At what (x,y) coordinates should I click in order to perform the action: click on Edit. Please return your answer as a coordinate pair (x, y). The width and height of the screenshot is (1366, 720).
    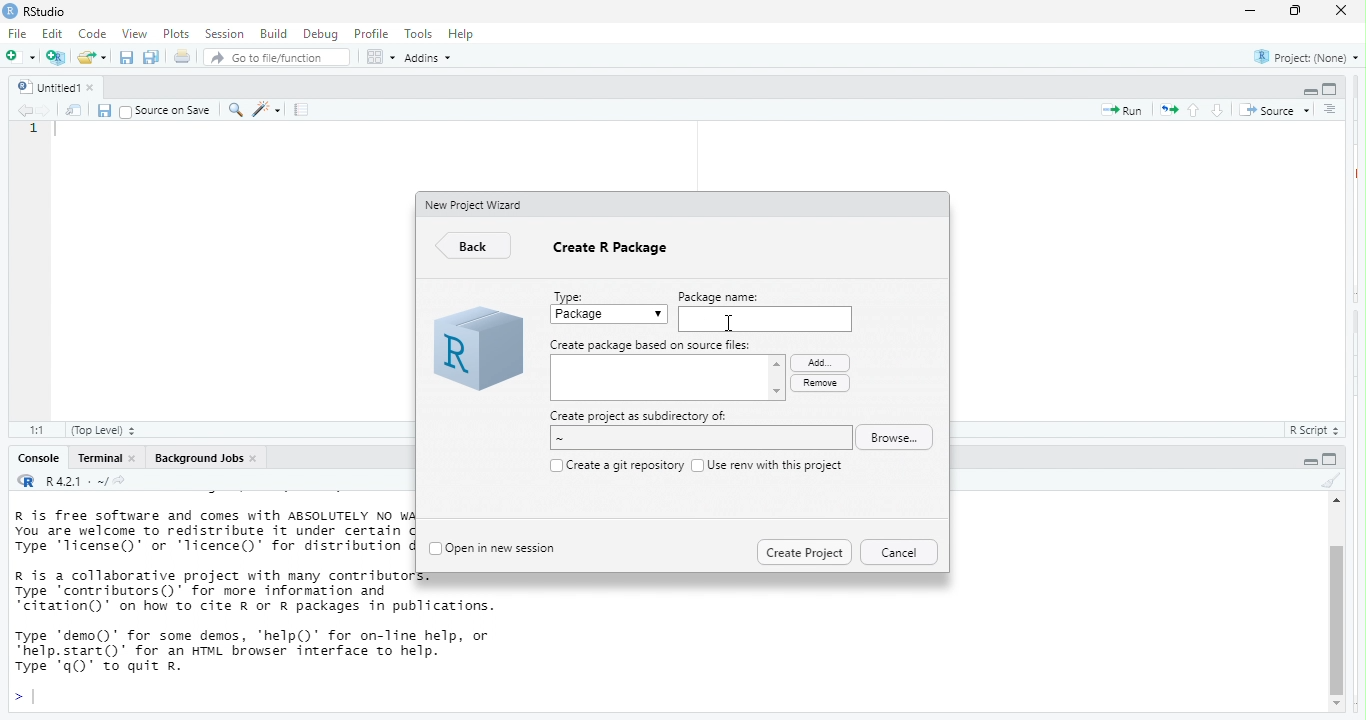
    Looking at the image, I should click on (54, 35).